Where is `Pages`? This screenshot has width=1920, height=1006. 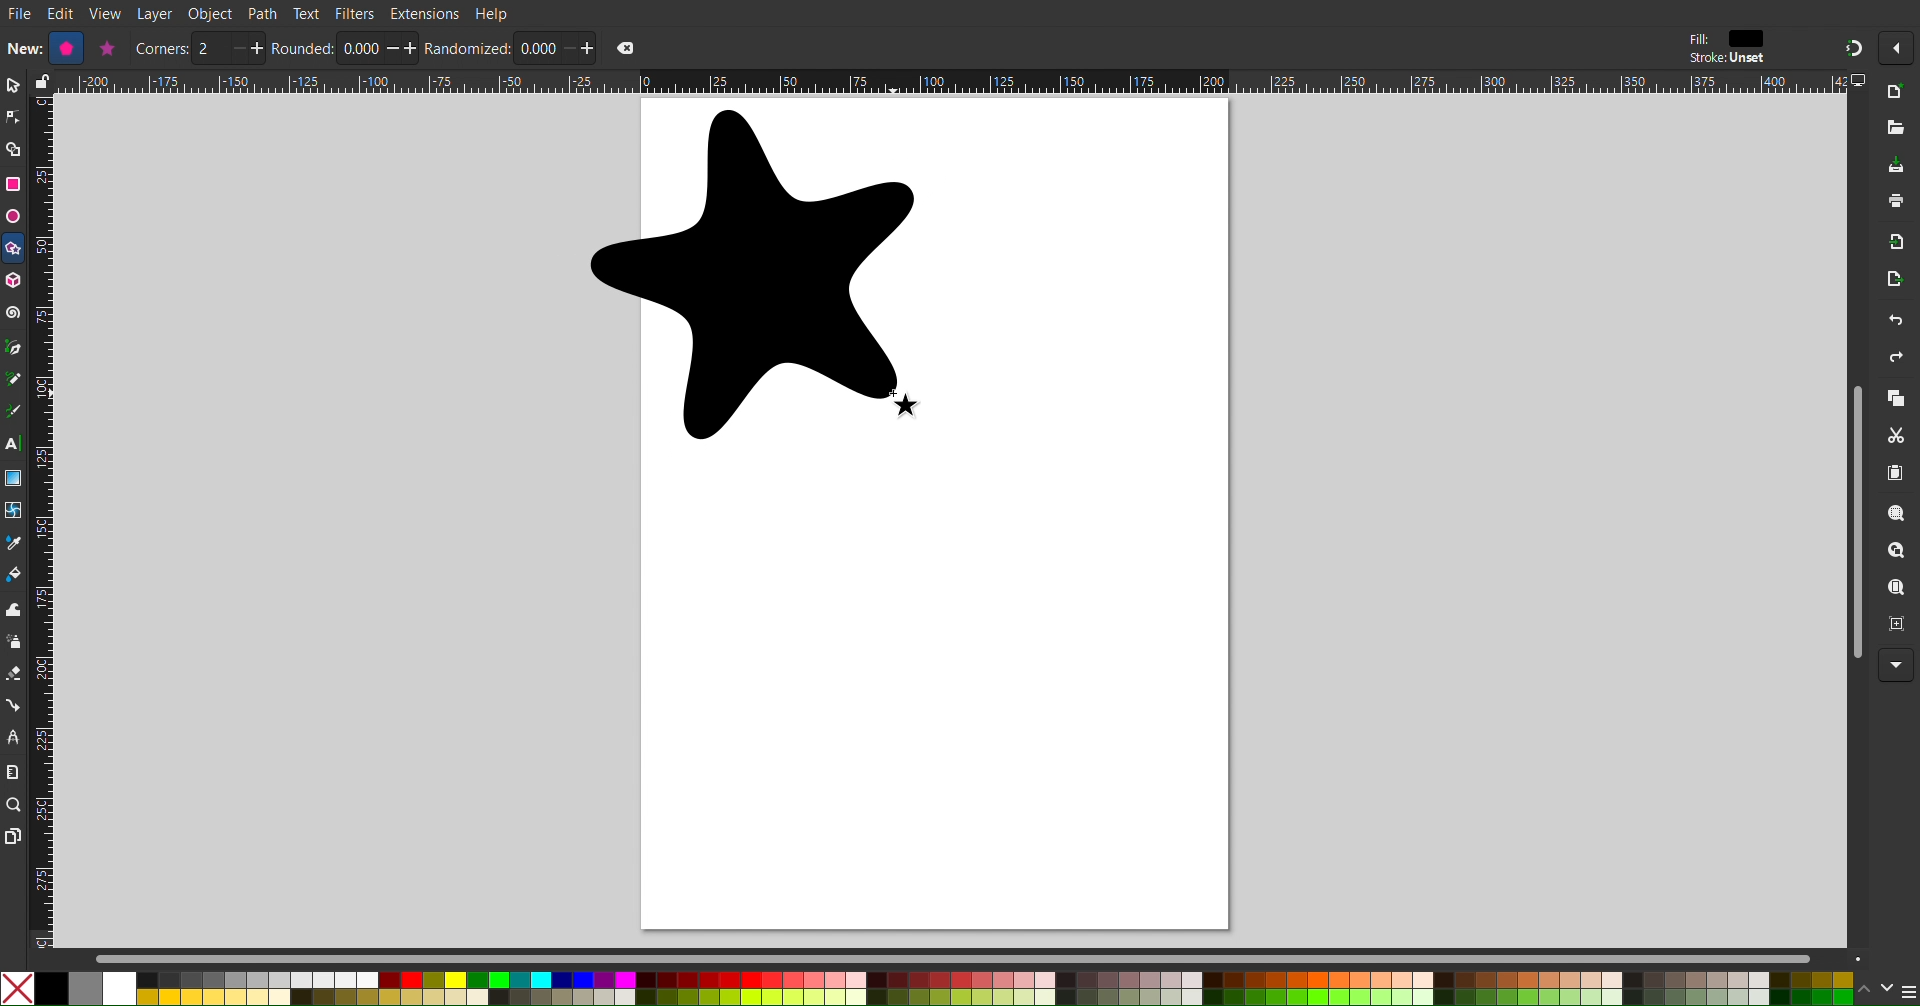
Pages is located at coordinates (12, 838).